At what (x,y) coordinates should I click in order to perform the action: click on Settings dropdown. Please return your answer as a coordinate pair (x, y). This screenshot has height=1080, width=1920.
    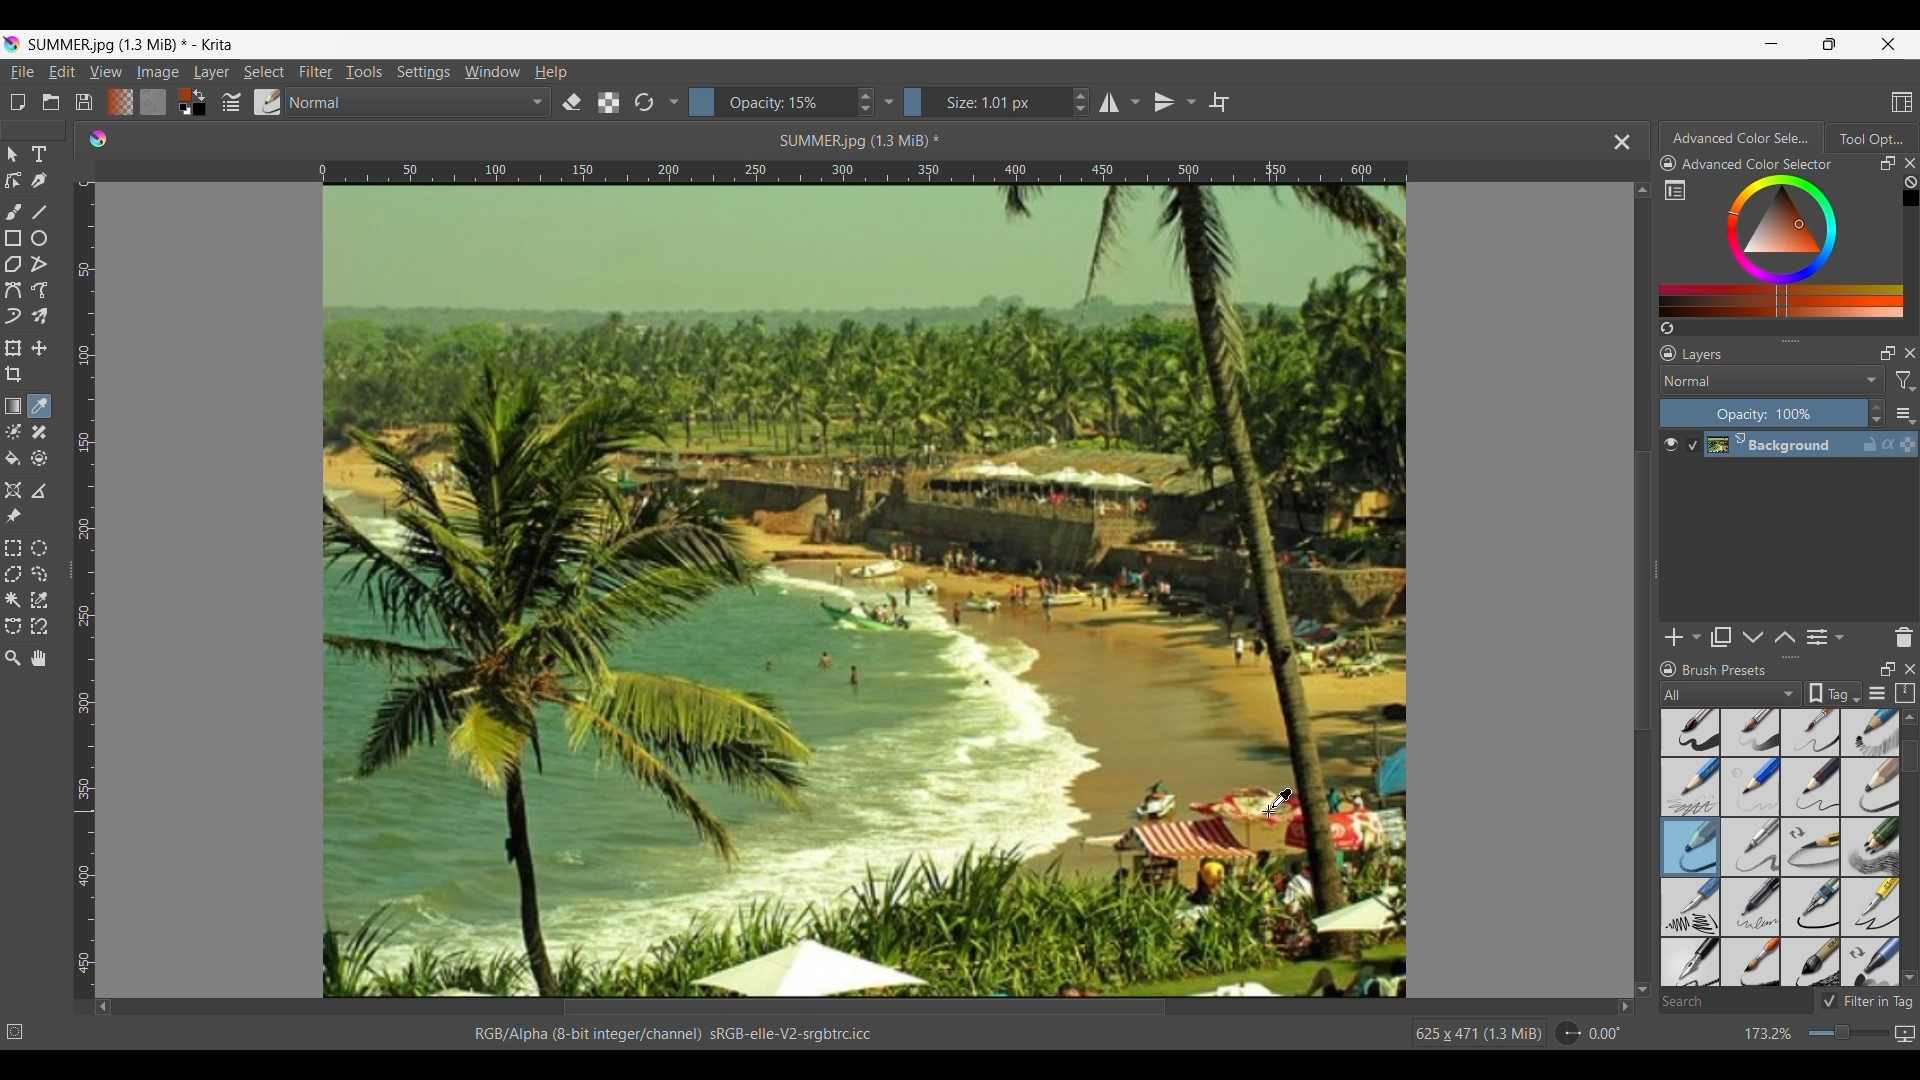
    Looking at the image, I should click on (889, 102).